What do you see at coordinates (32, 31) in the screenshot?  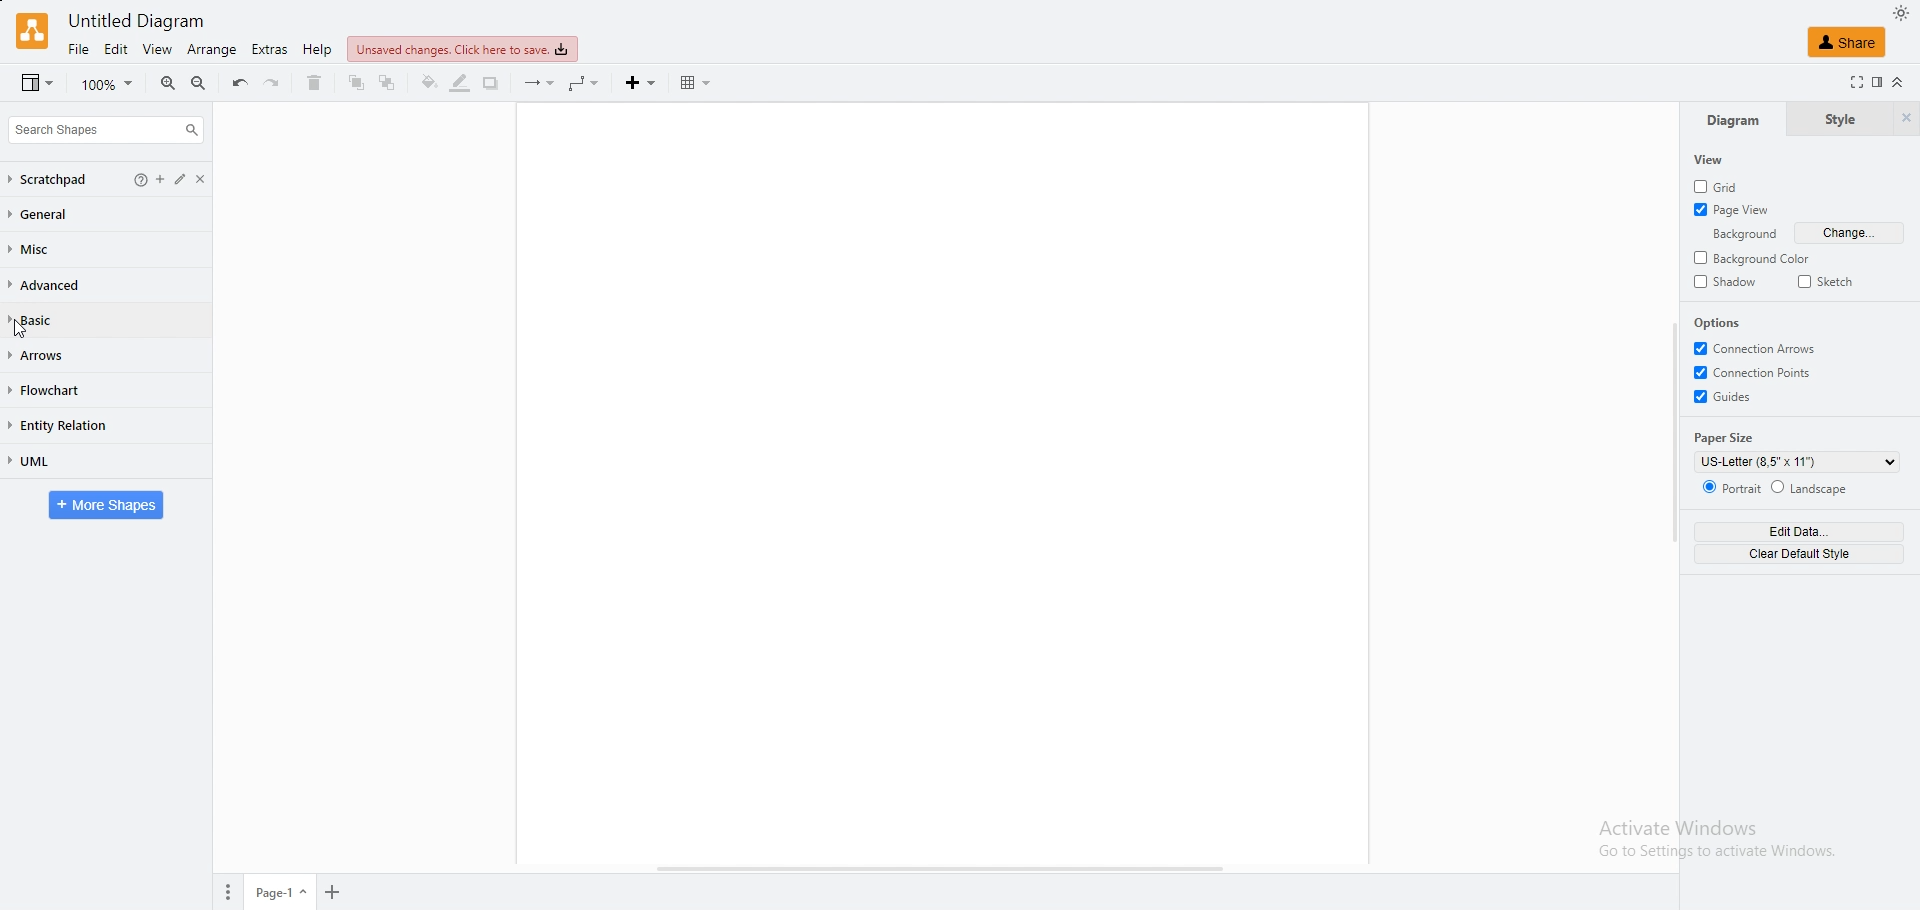 I see `draw.io logo` at bounding box center [32, 31].